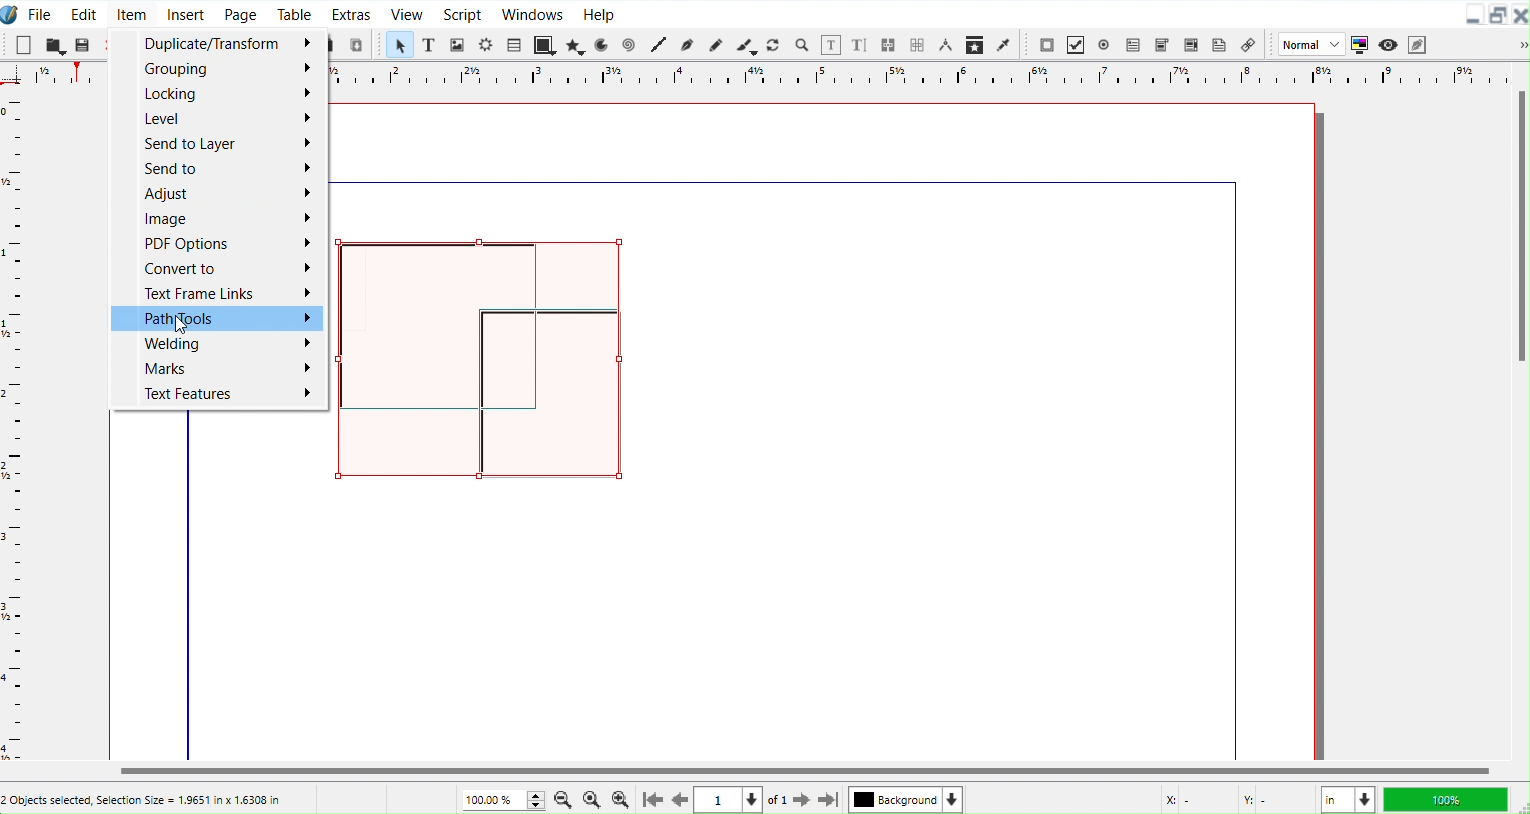 This screenshot has width=1530, height=814. I want to click on Duplicate/Transform, so click(215, 43).